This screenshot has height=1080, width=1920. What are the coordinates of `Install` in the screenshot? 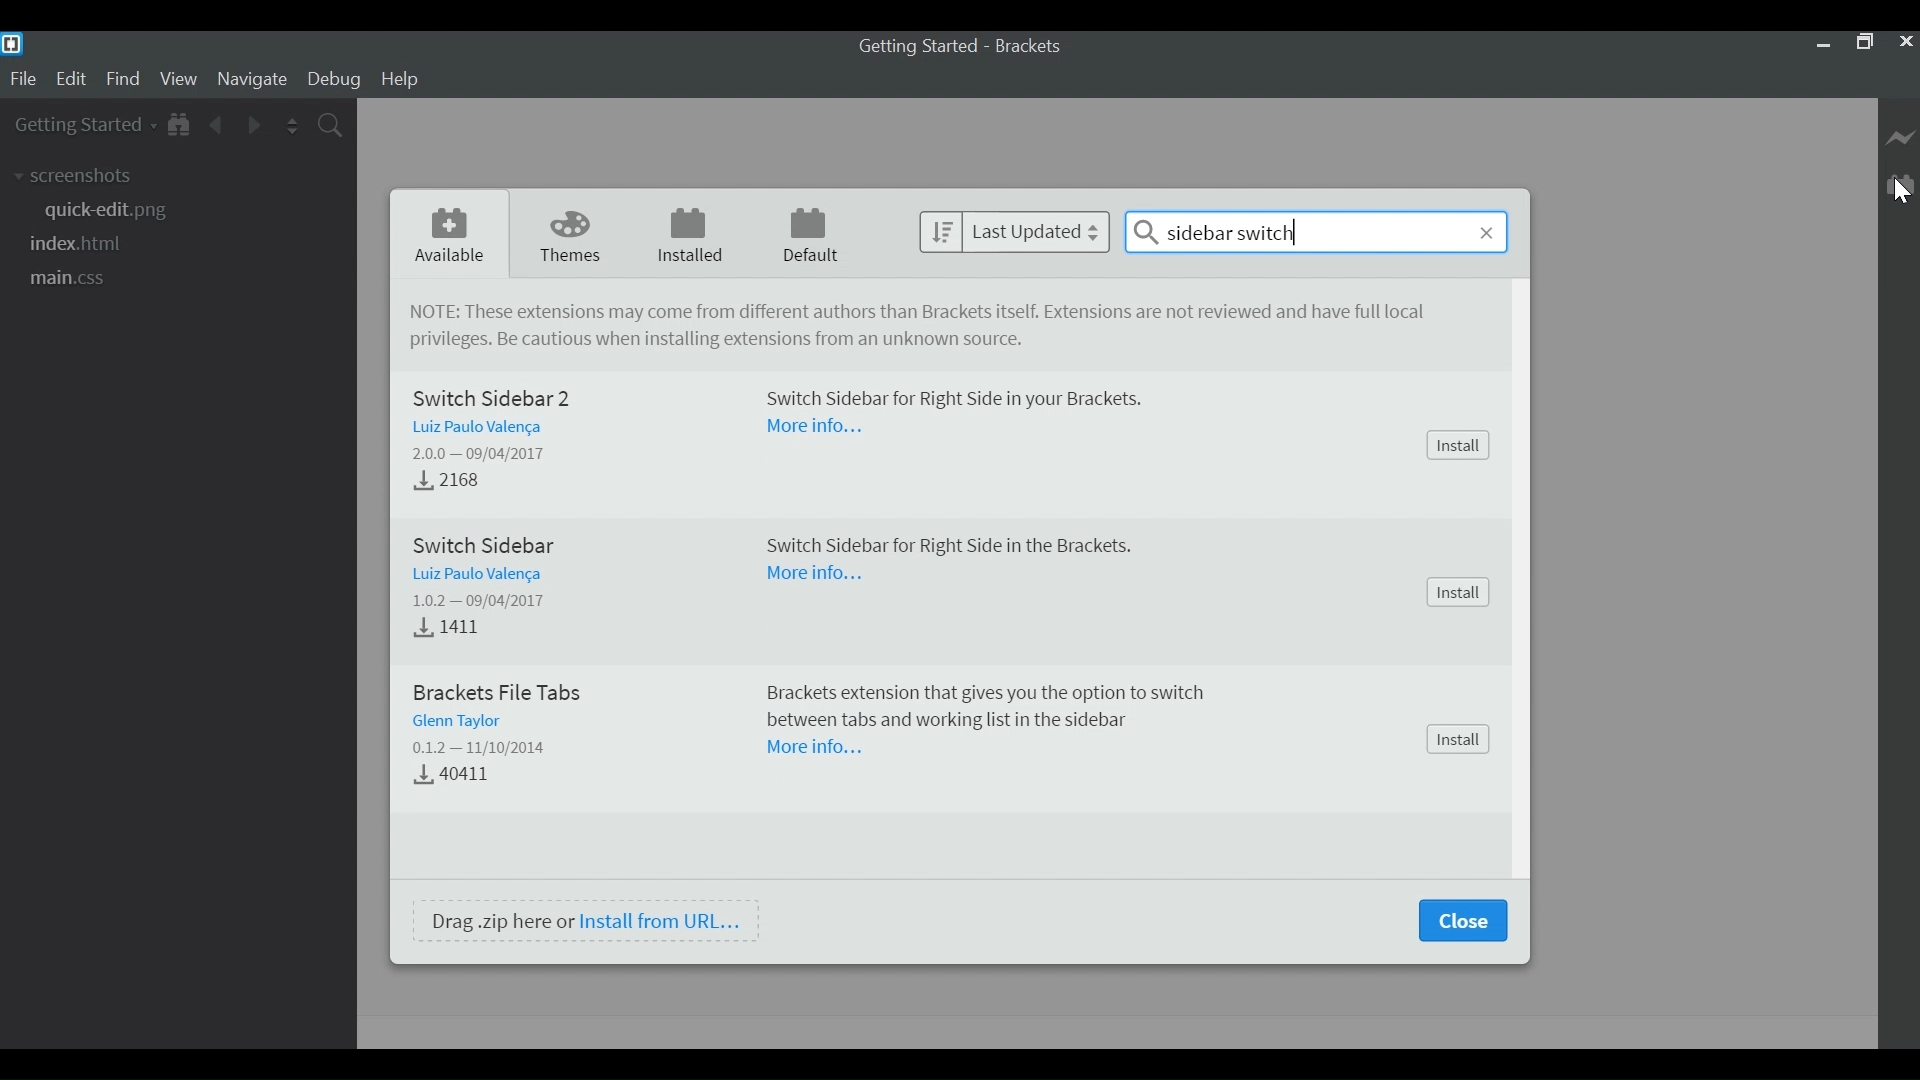 It's located at (1459, 444).